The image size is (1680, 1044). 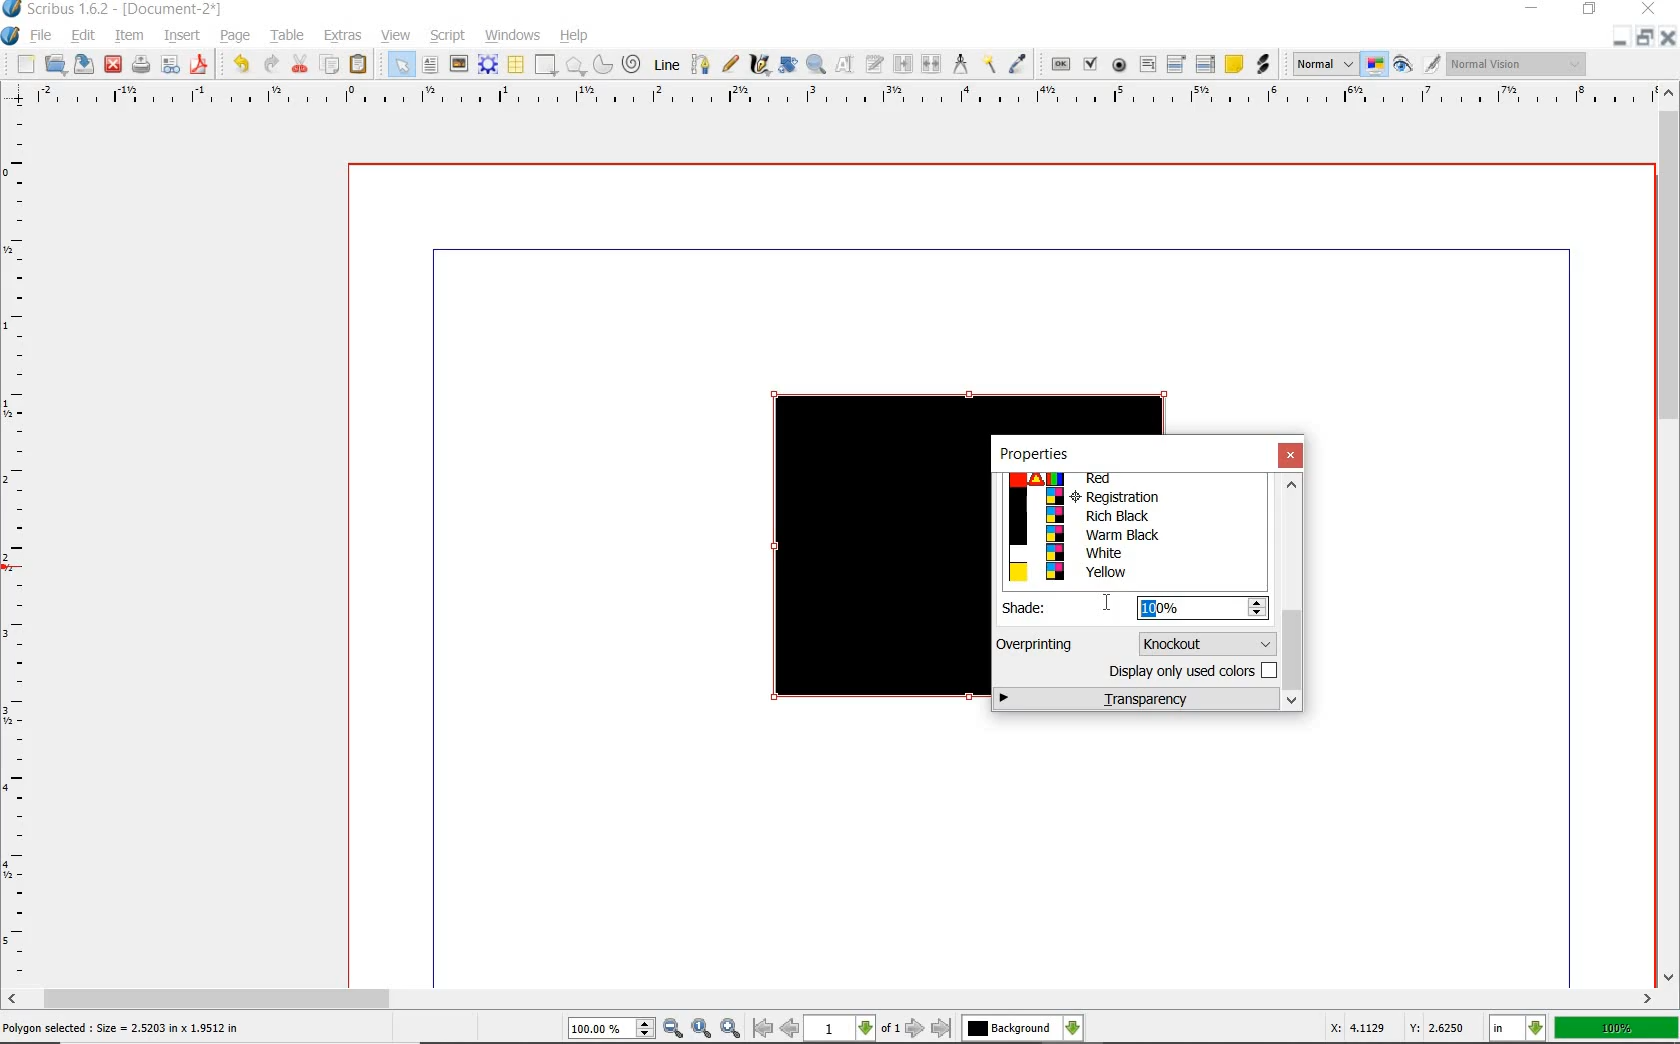 What do you see at coordinates (1058, 66) in the screenshot?
I see `pdf push button` at bounding box center [1058, 66].